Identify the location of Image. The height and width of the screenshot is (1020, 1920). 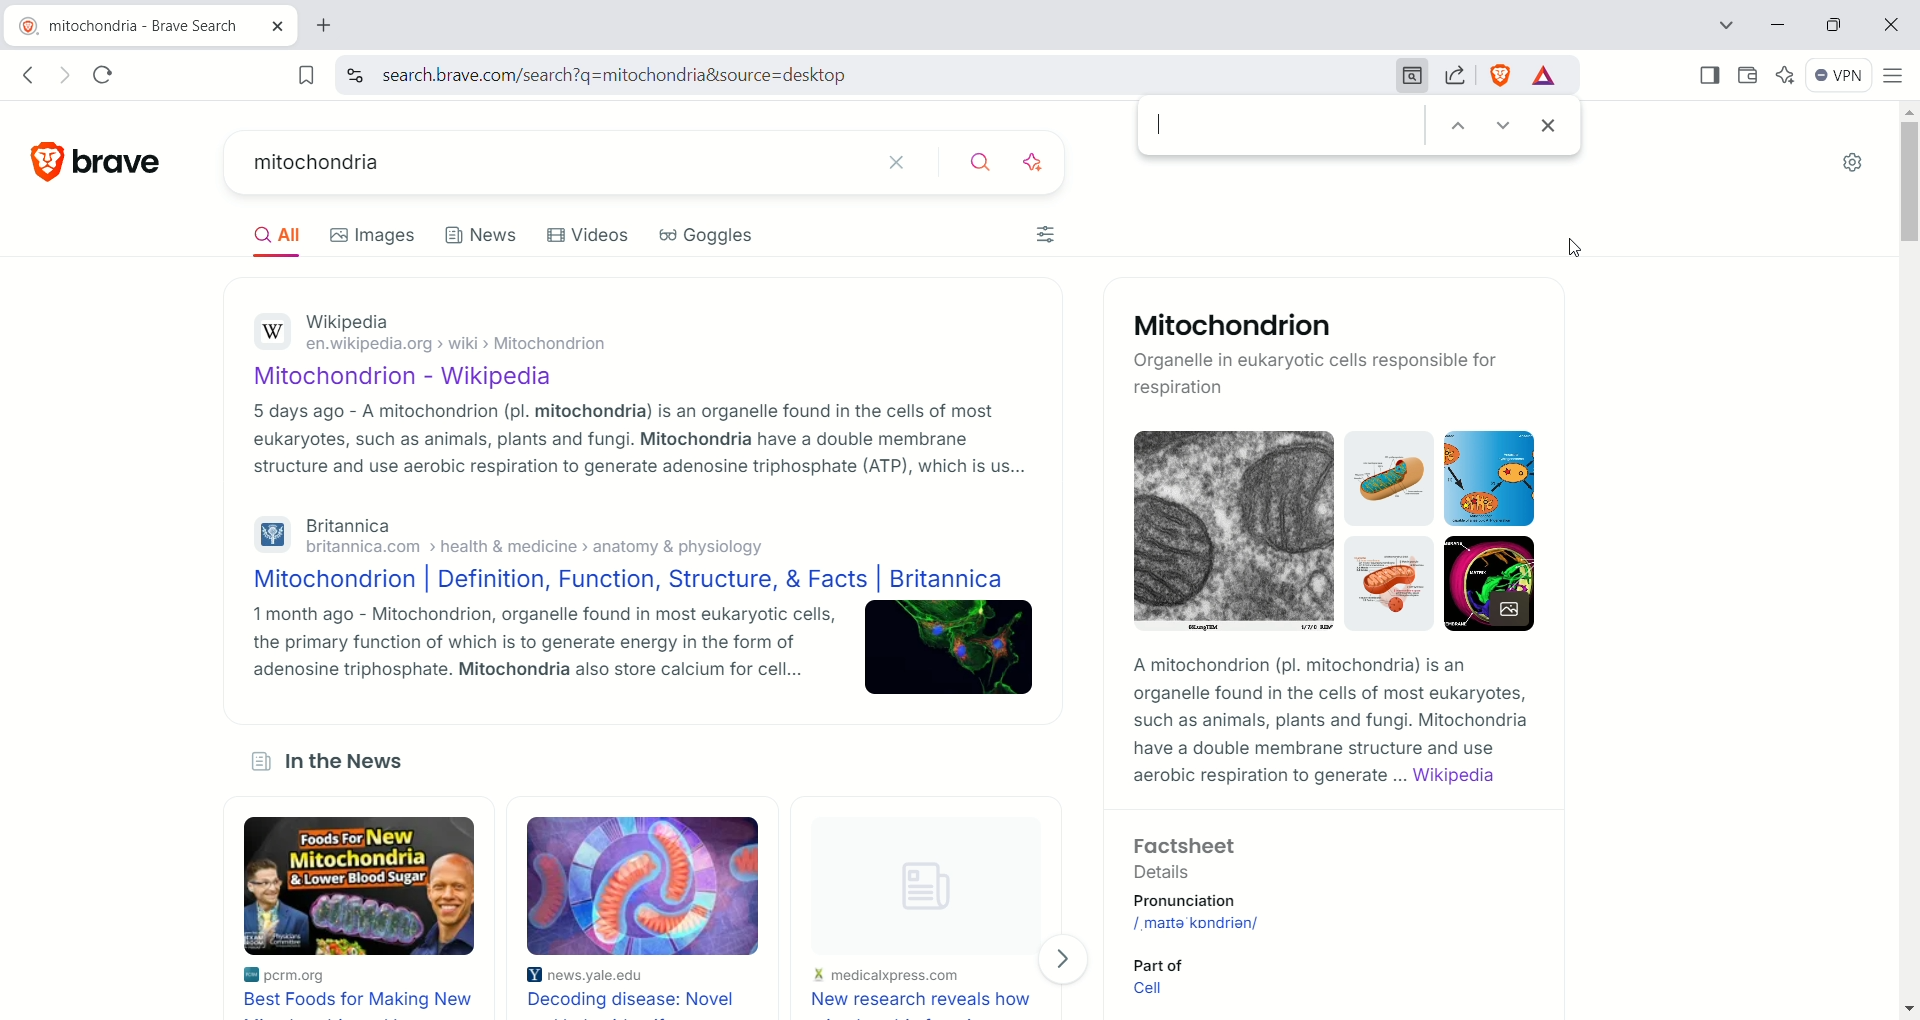
(1486, 479).